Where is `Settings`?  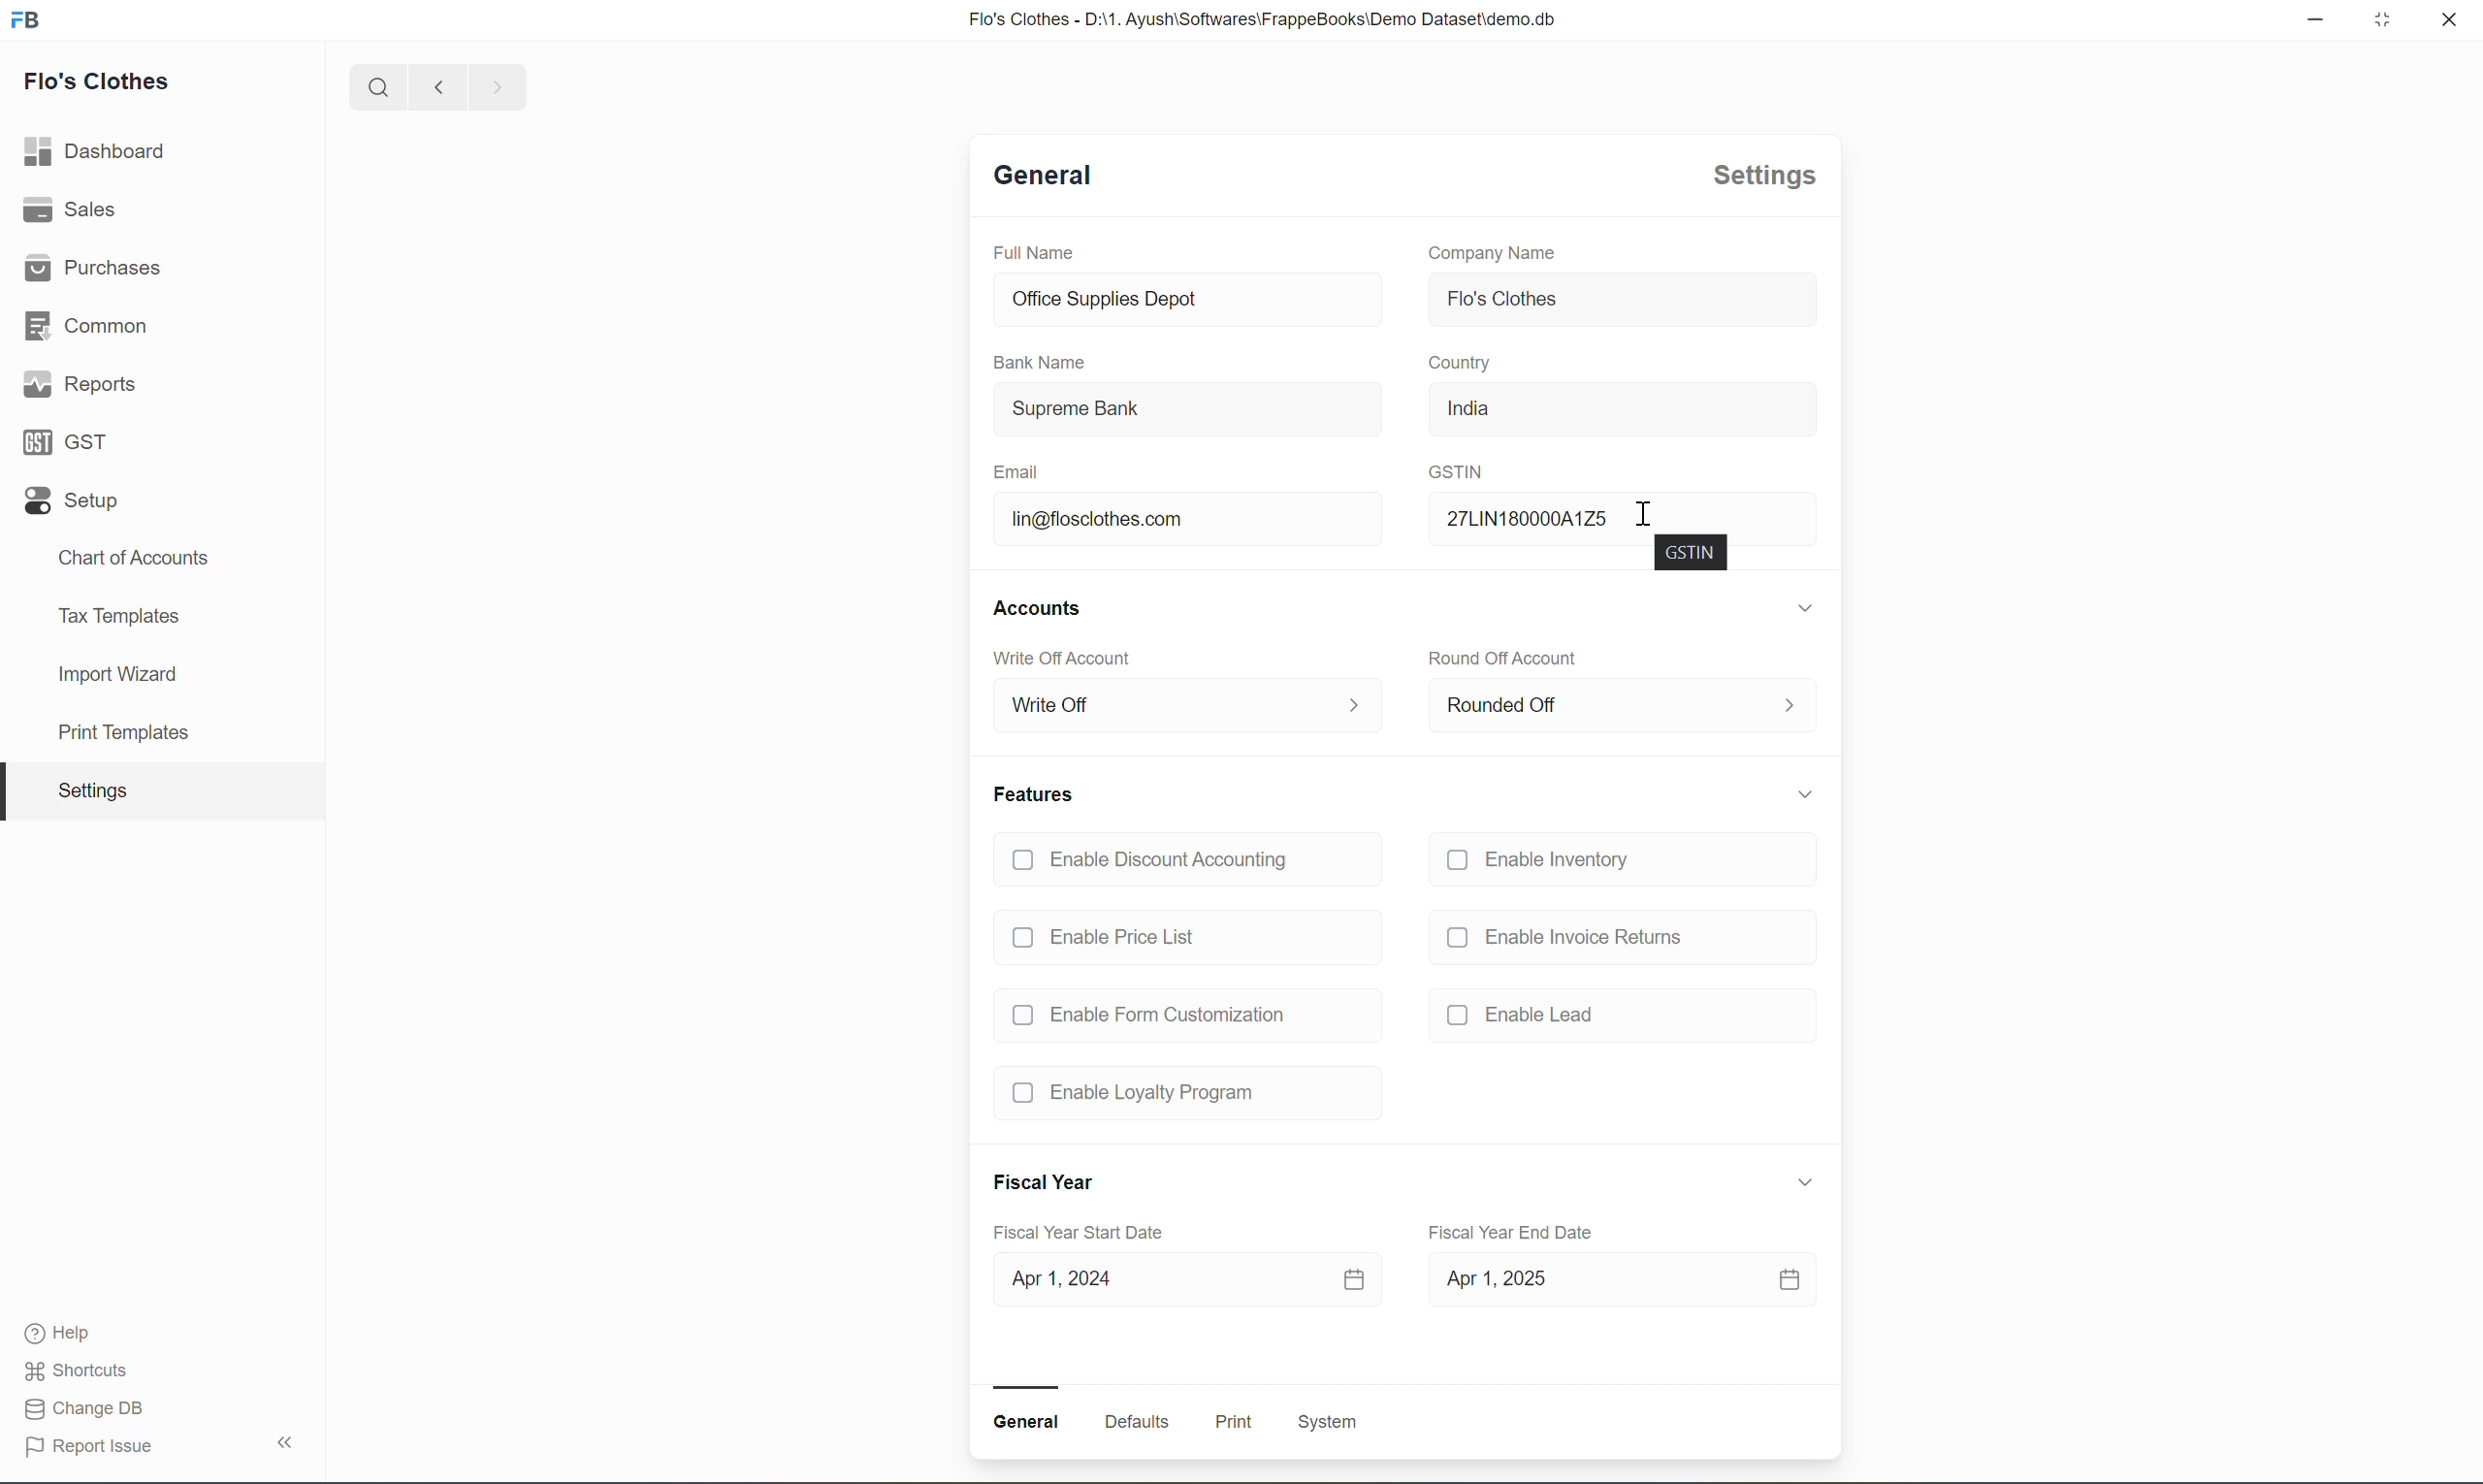
Settings is located at coordinates (89, 790).